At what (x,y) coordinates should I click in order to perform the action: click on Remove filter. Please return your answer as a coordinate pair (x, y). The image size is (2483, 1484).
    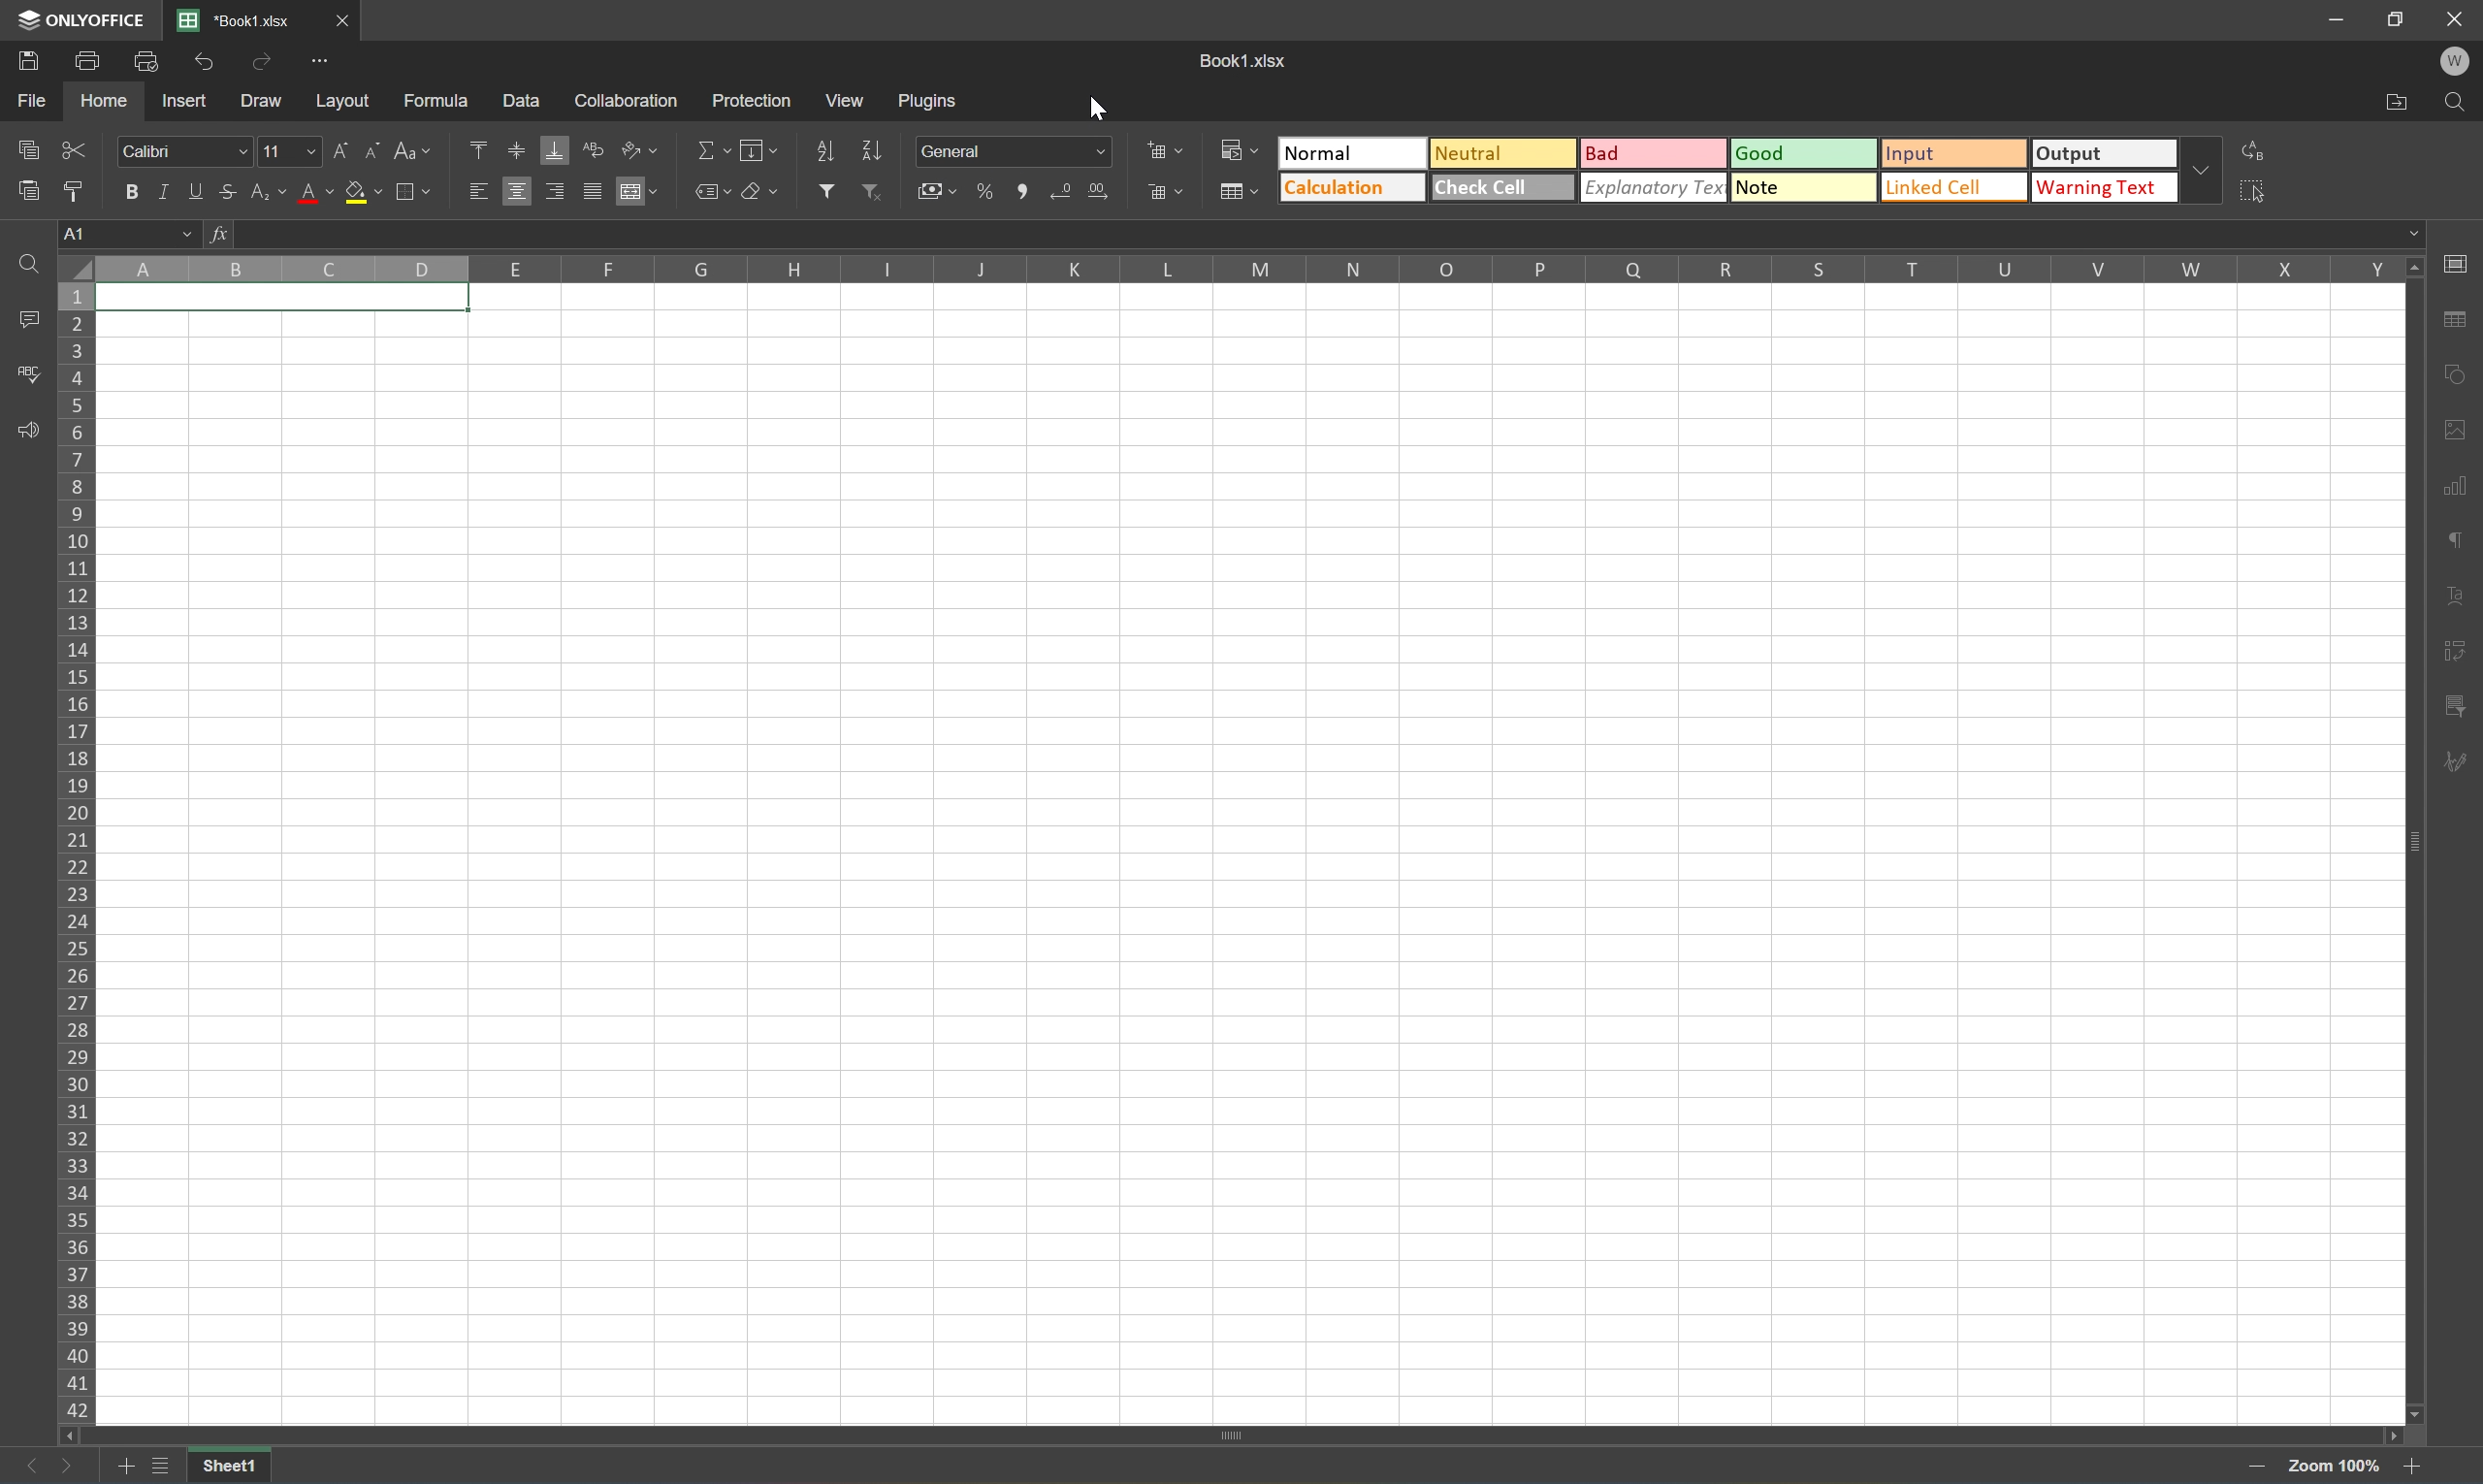
    Looking at the image, I should click on (871, 190).